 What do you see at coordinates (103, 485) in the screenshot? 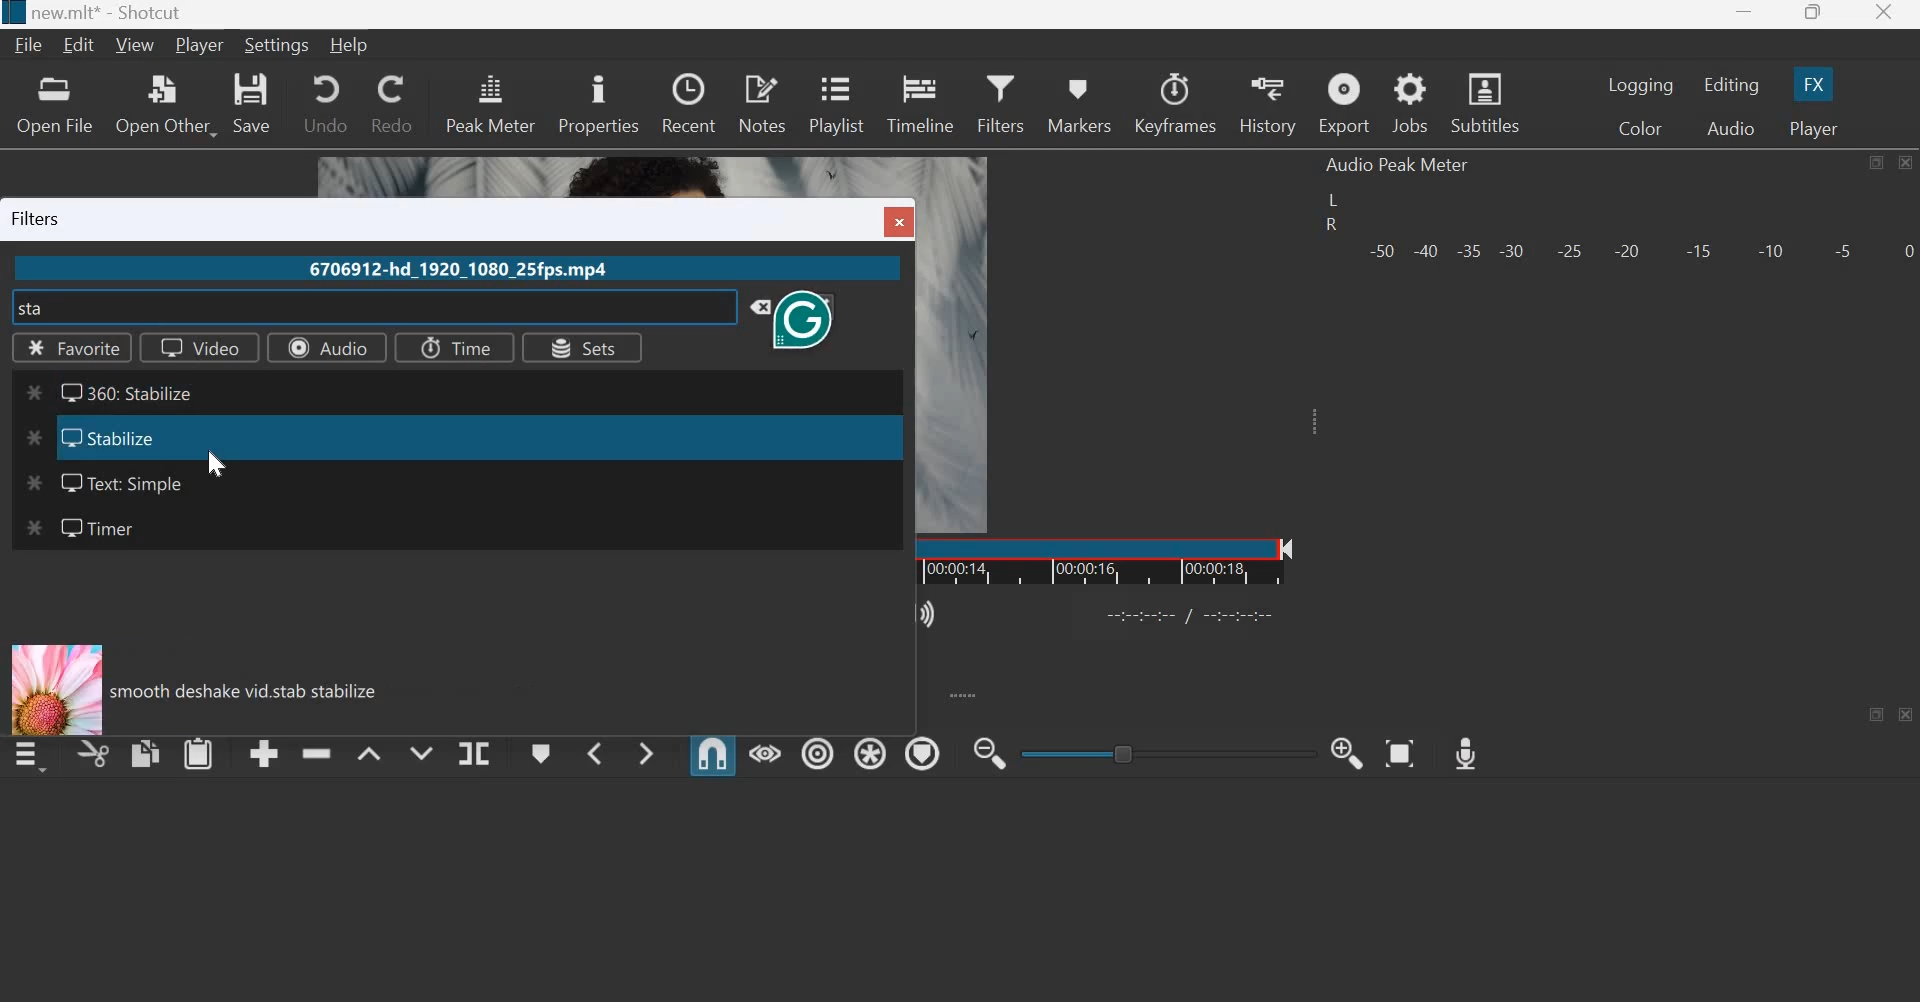
I see `Text: Simple` at bounding box center [103, 485].